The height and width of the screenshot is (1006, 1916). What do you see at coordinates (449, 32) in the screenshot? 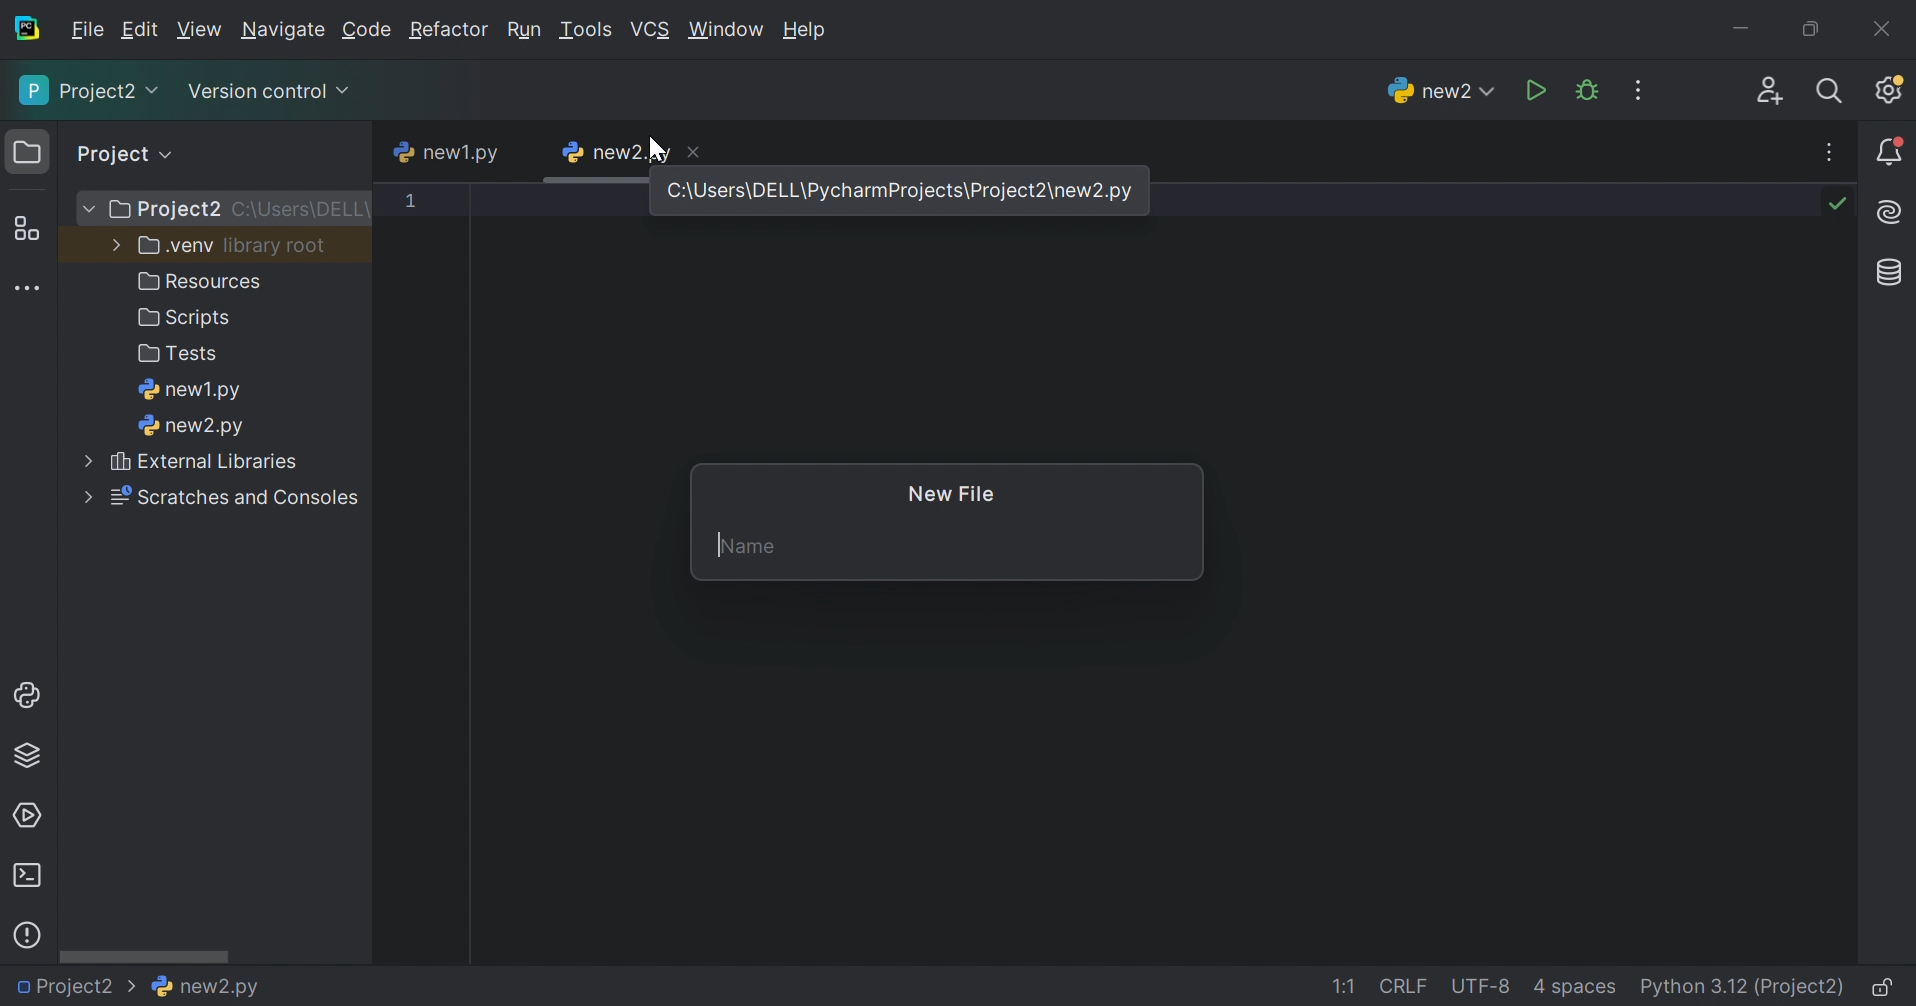
I see `Refactor` at bounding box center [449, 32].